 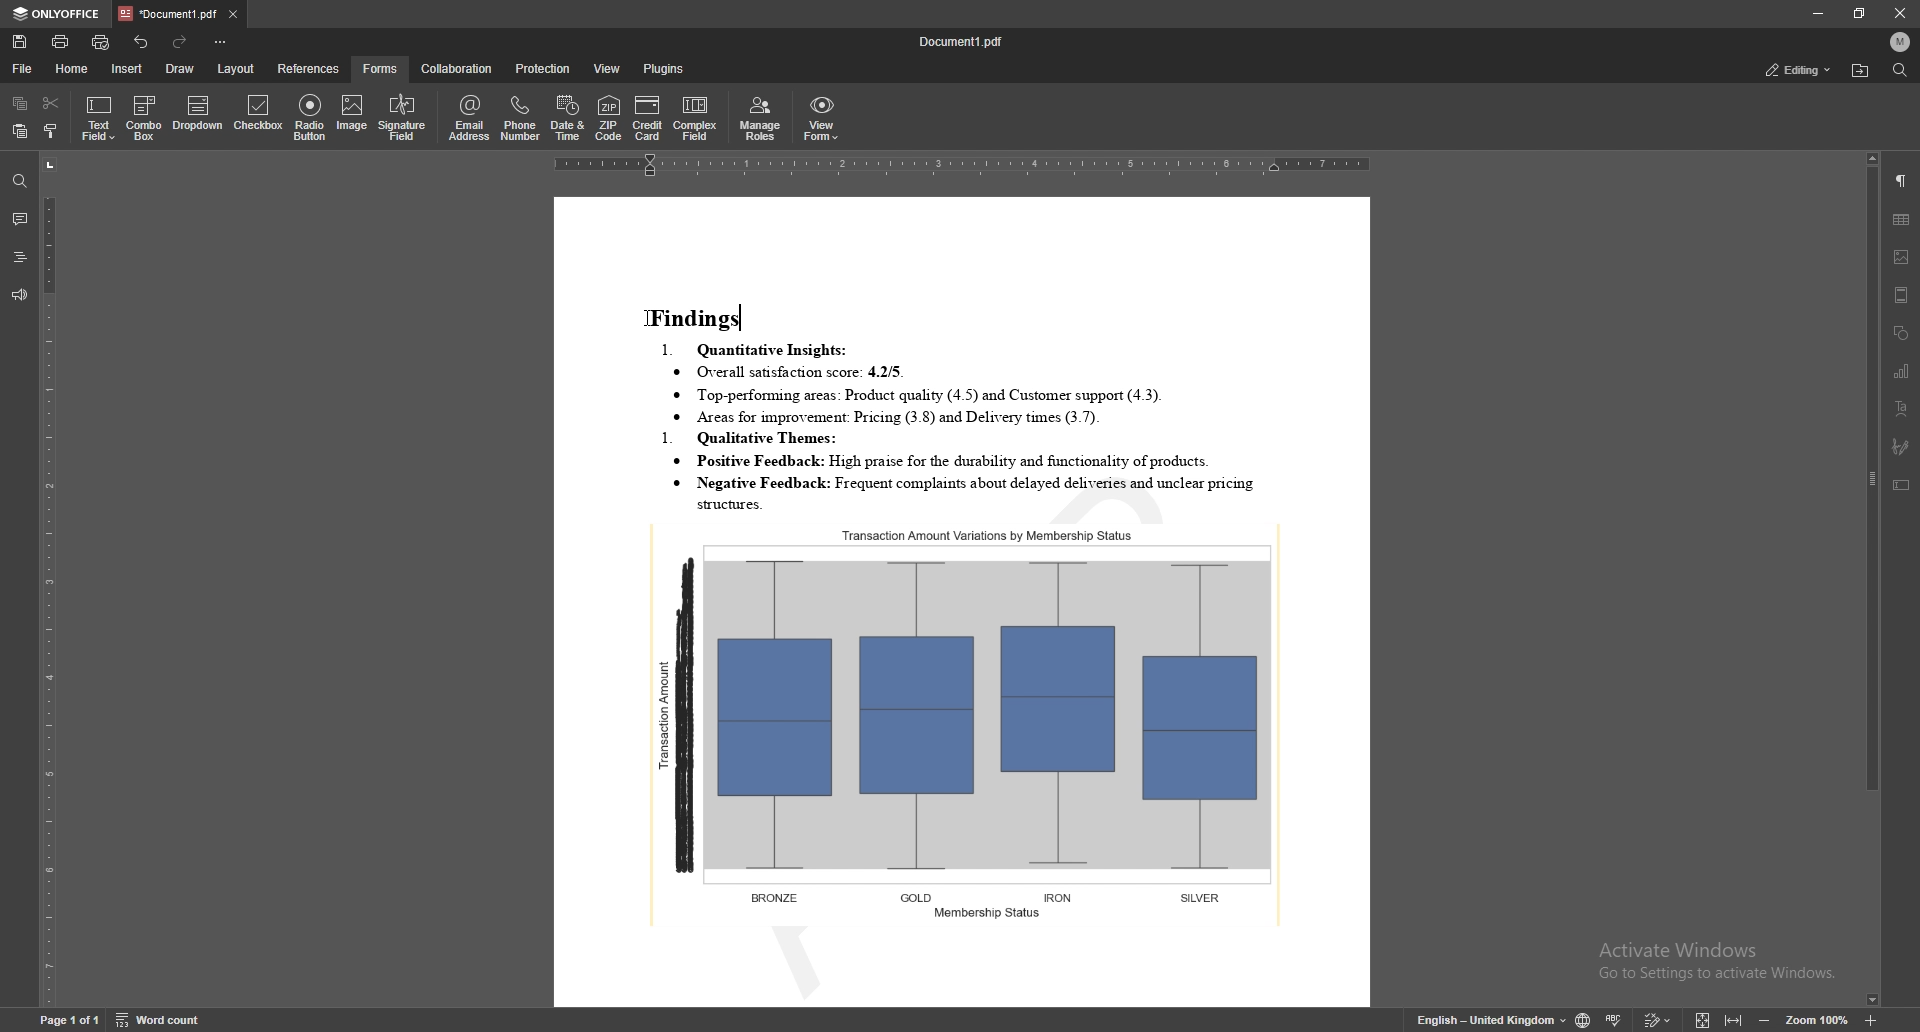 I want to click on heading, so click(x=20, y=258).